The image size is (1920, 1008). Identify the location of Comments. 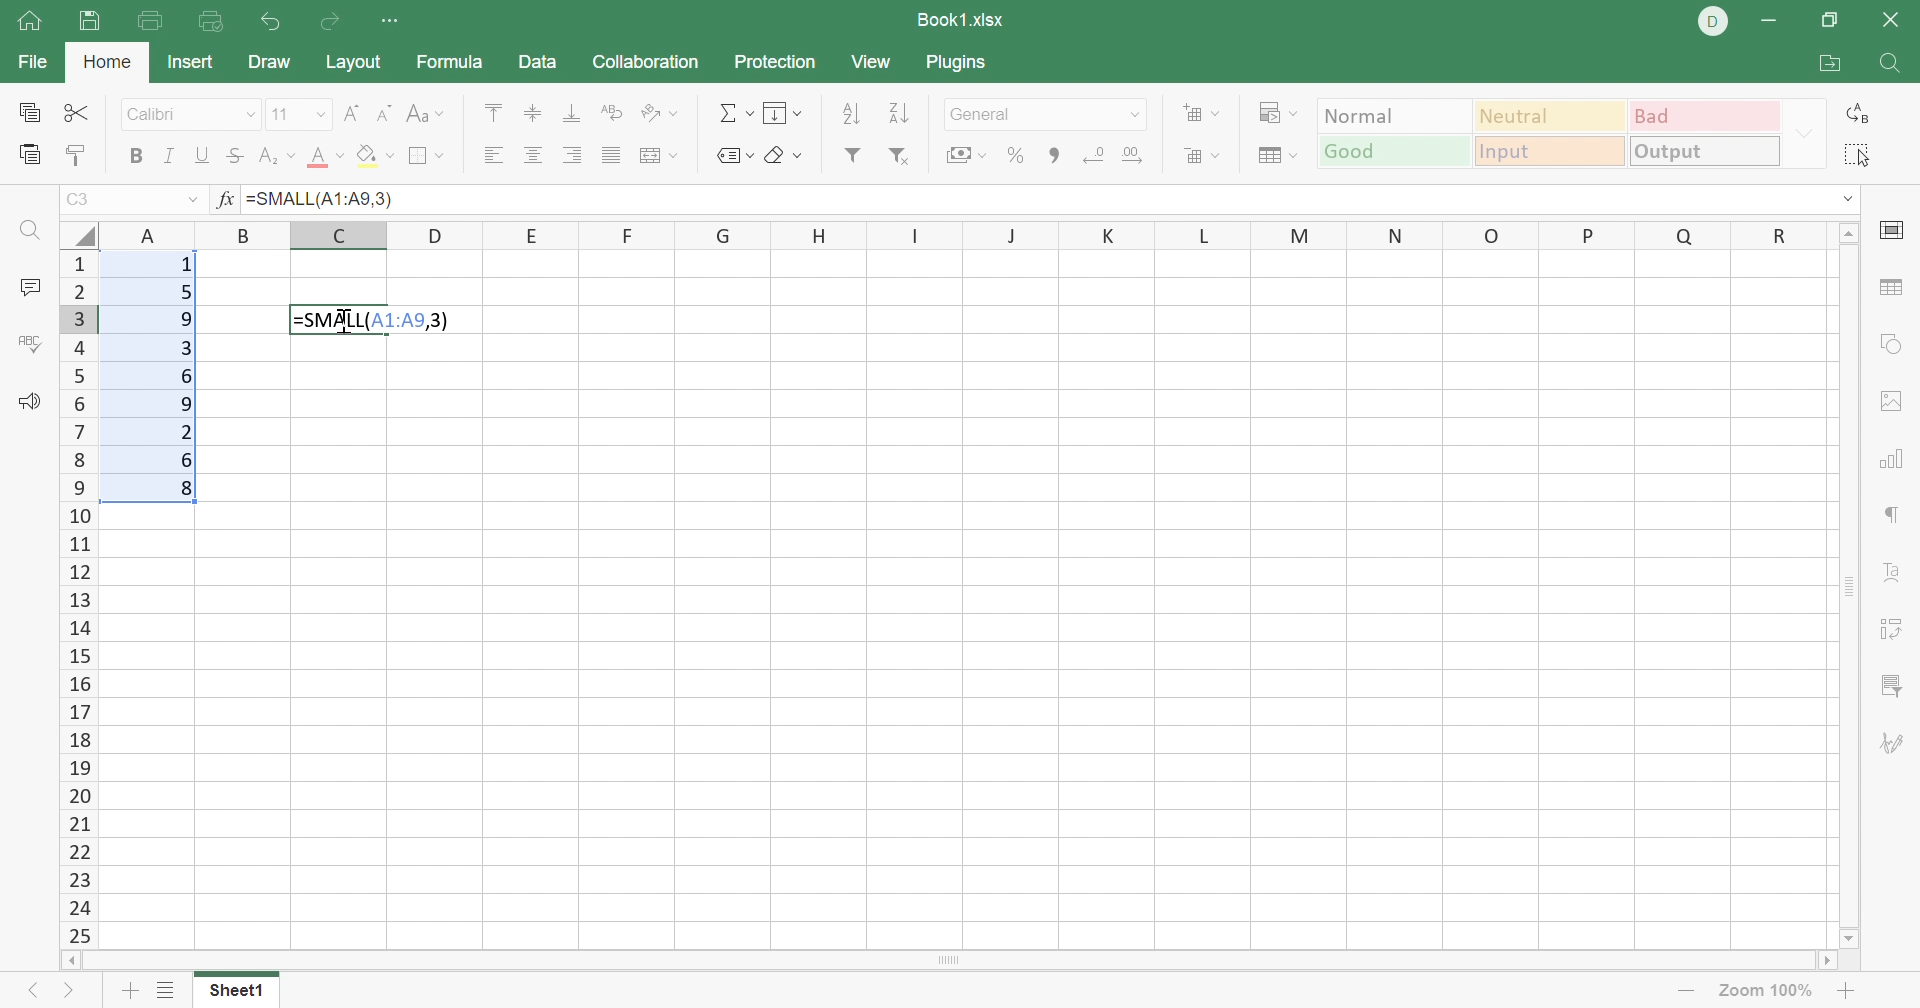
(29, 283).